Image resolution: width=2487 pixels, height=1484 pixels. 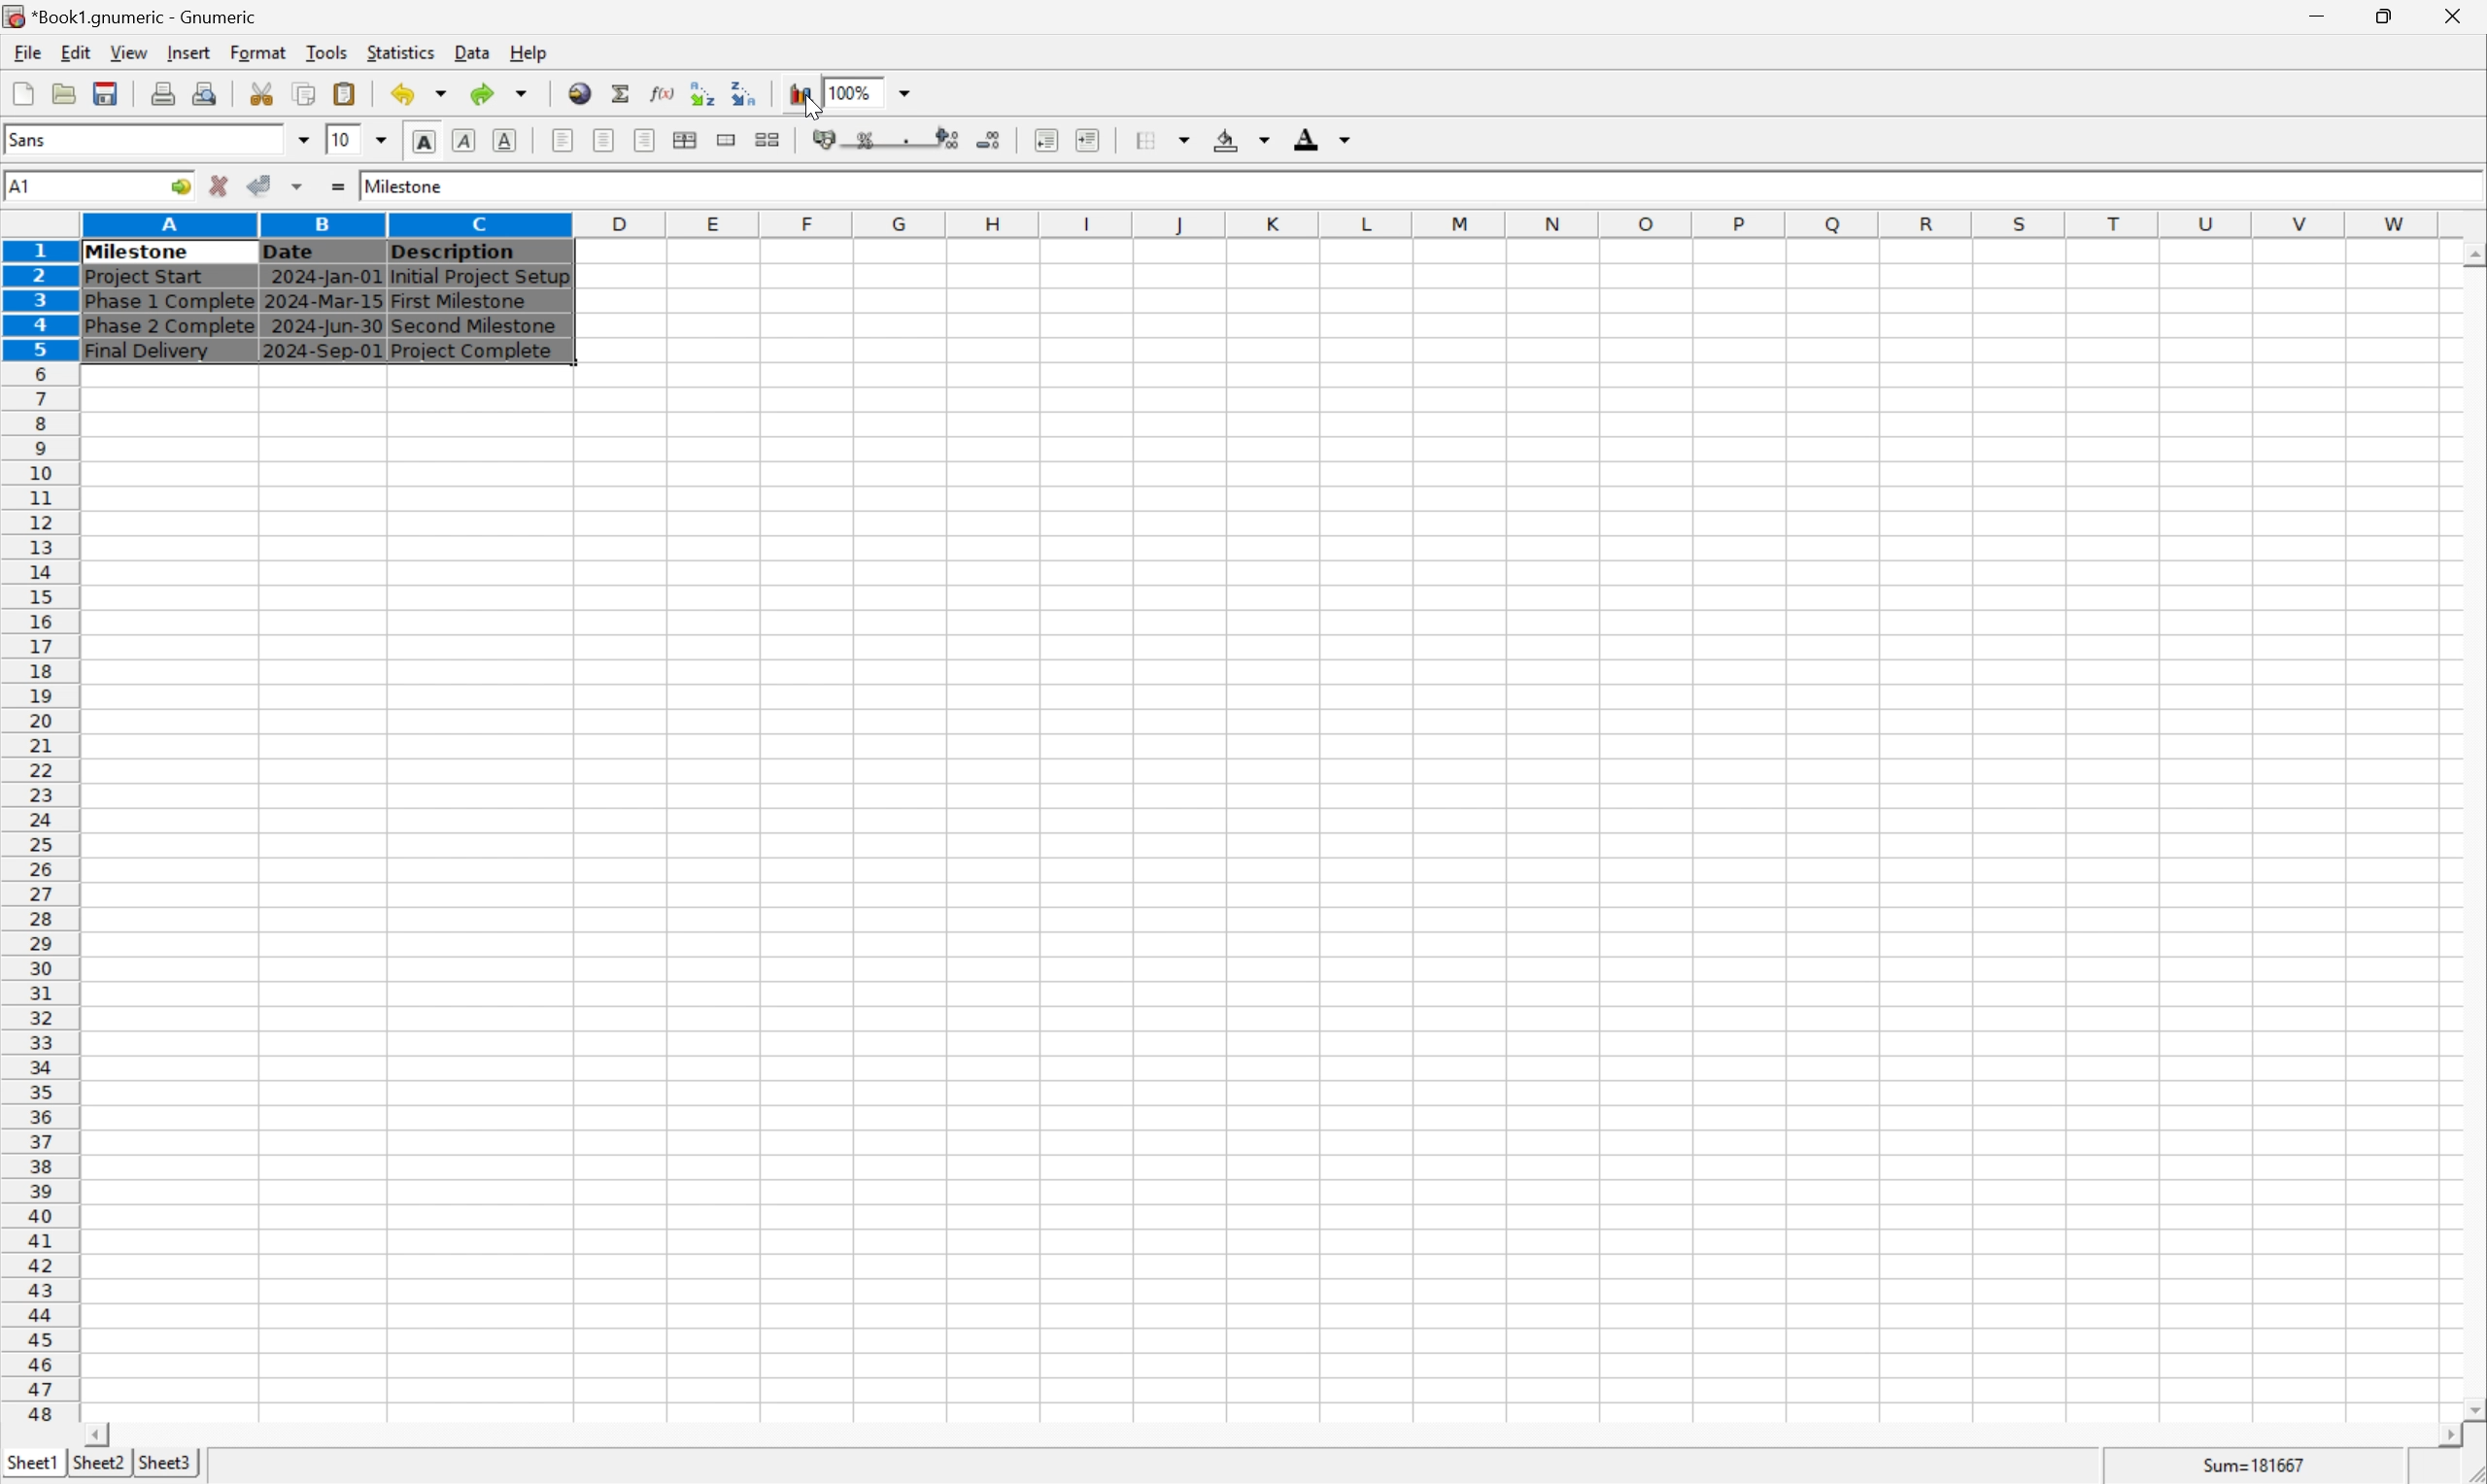 I want to click on print preview, so click(x=163, y=92).